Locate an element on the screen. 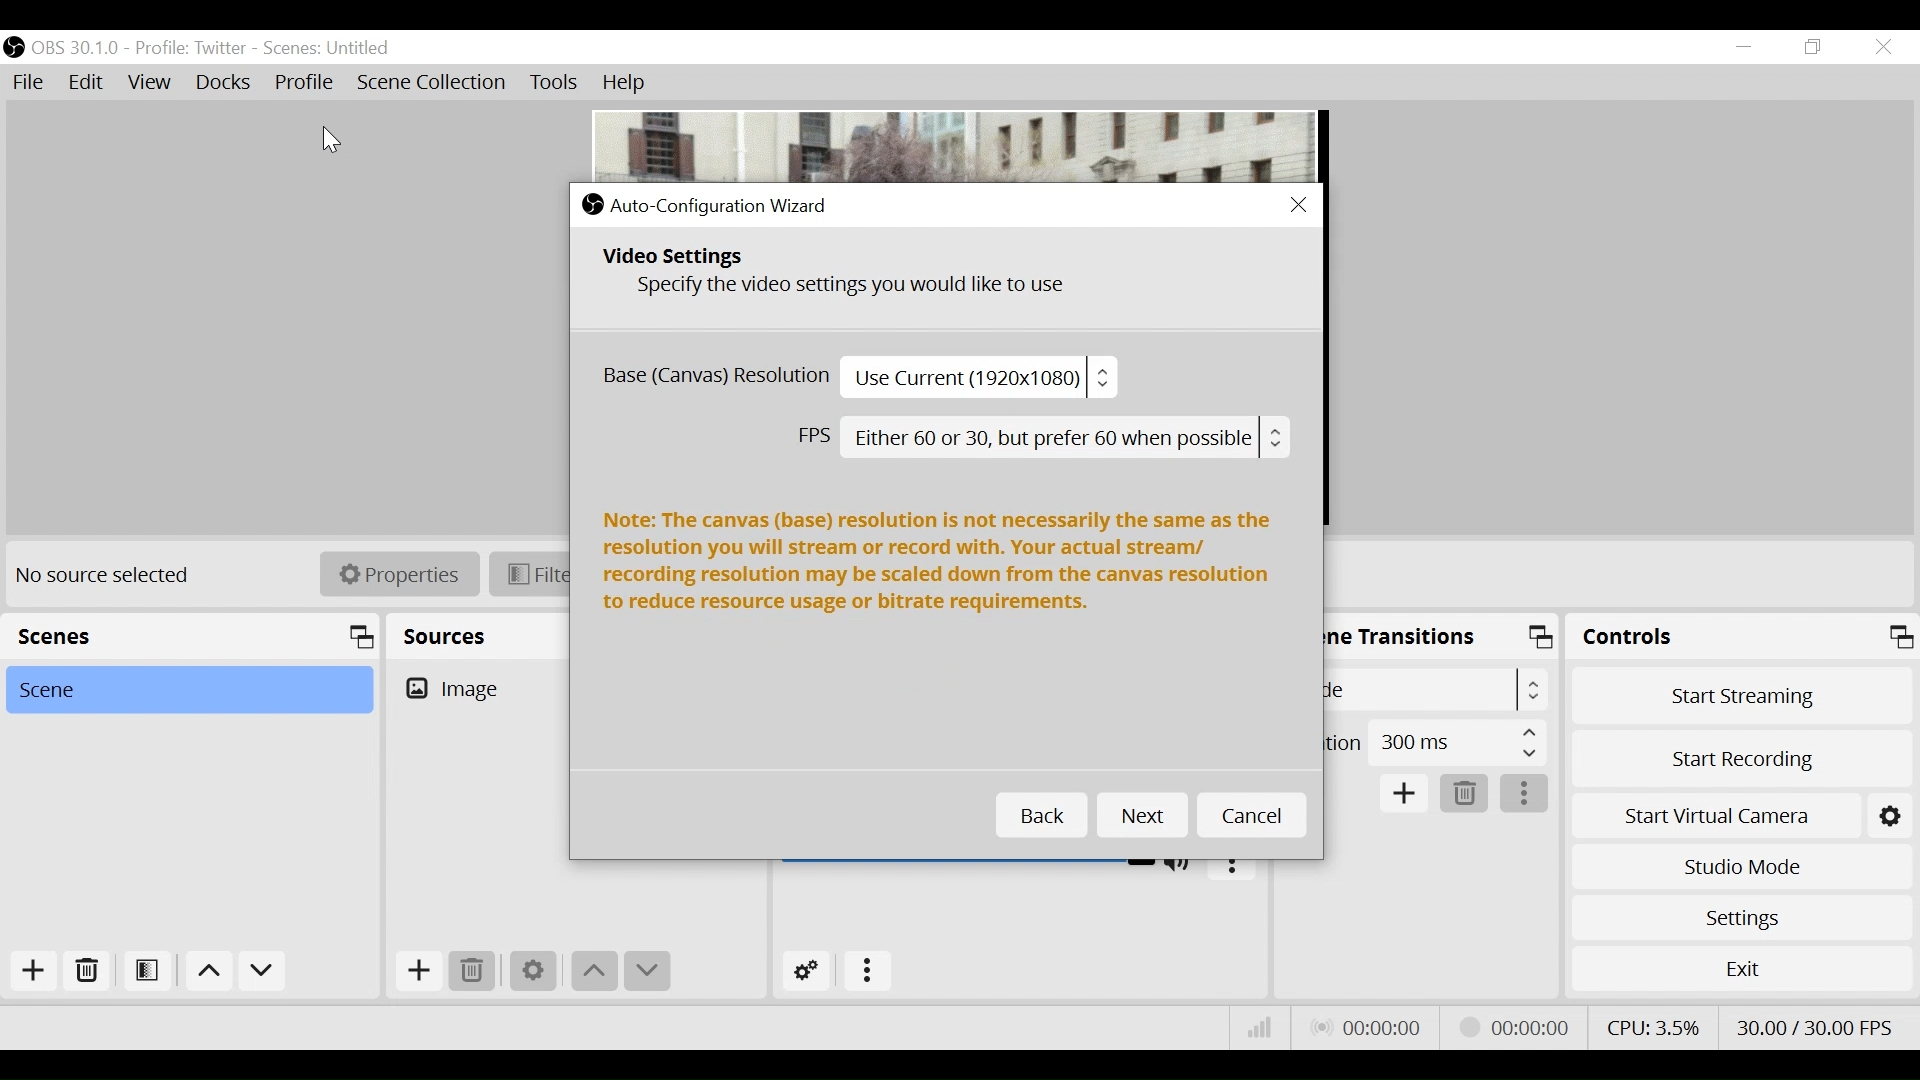 This screenshot has height=1080, width=1920. Transitions is located at coordinates (1403, 634).